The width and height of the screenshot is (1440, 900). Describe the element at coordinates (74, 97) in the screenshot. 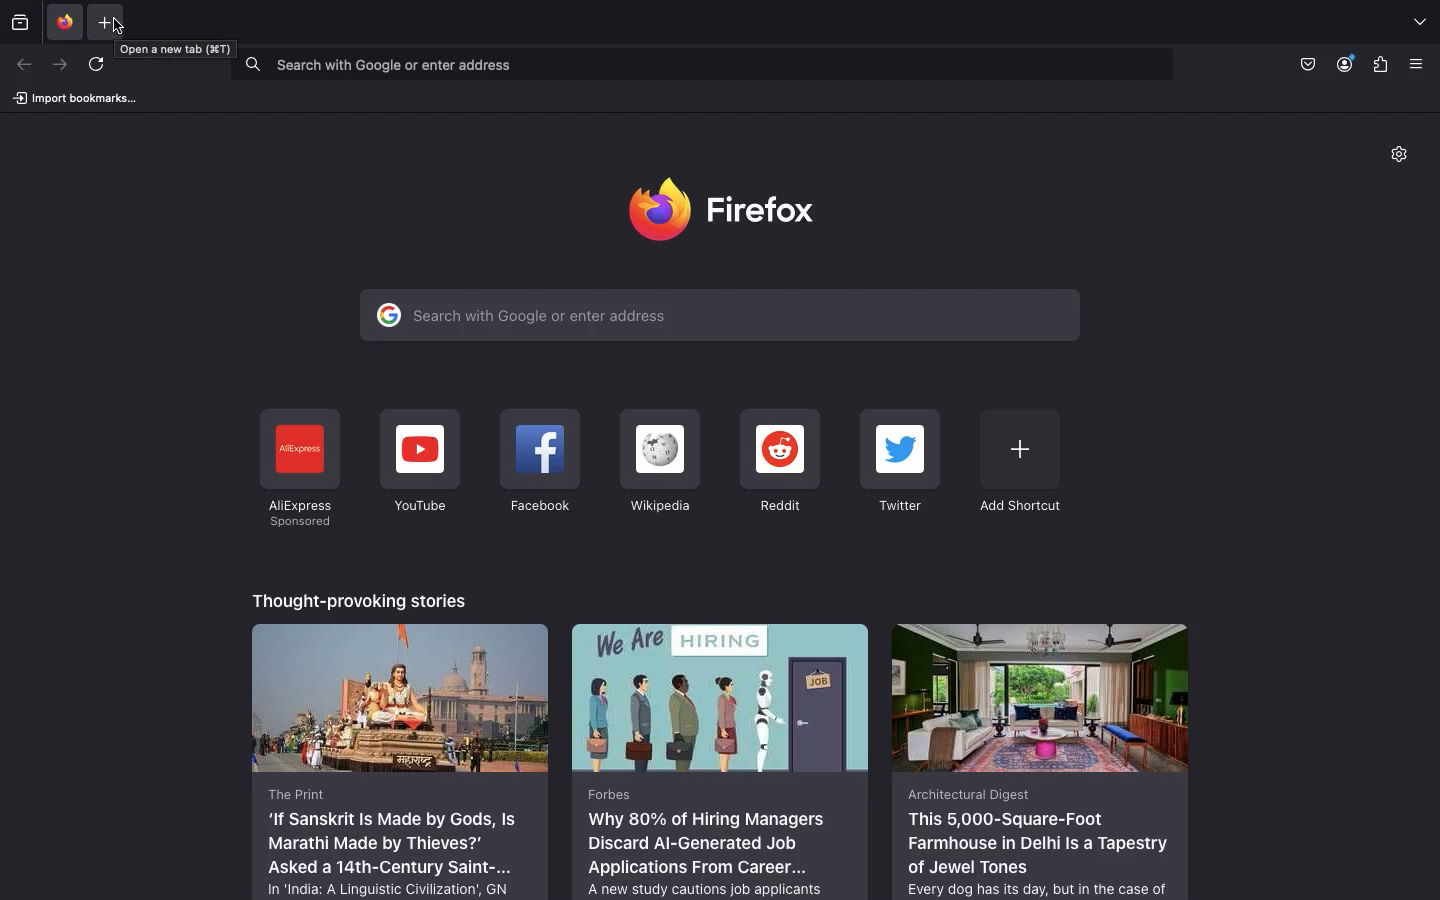

I see `Import bookmarks` at that location.